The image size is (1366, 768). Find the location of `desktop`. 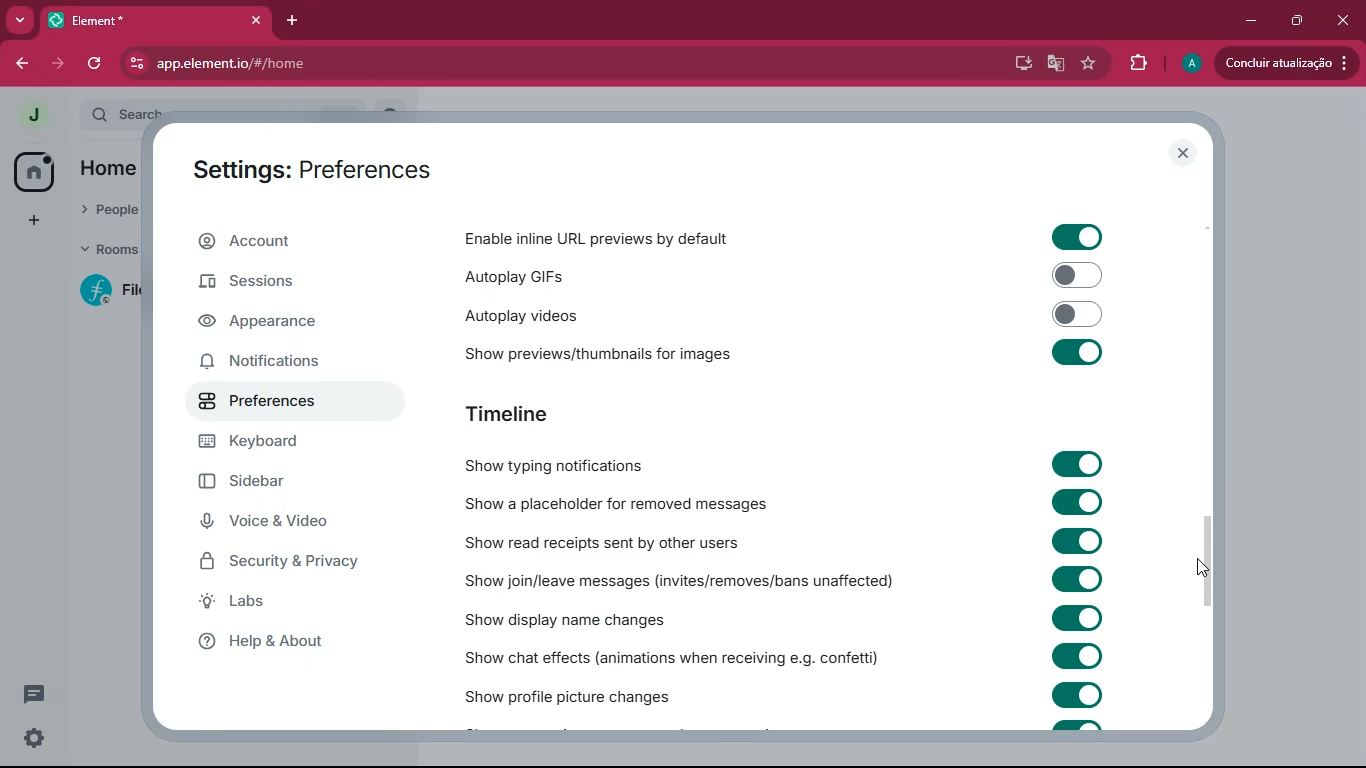

desktop is located at coordinates (1018, 64).